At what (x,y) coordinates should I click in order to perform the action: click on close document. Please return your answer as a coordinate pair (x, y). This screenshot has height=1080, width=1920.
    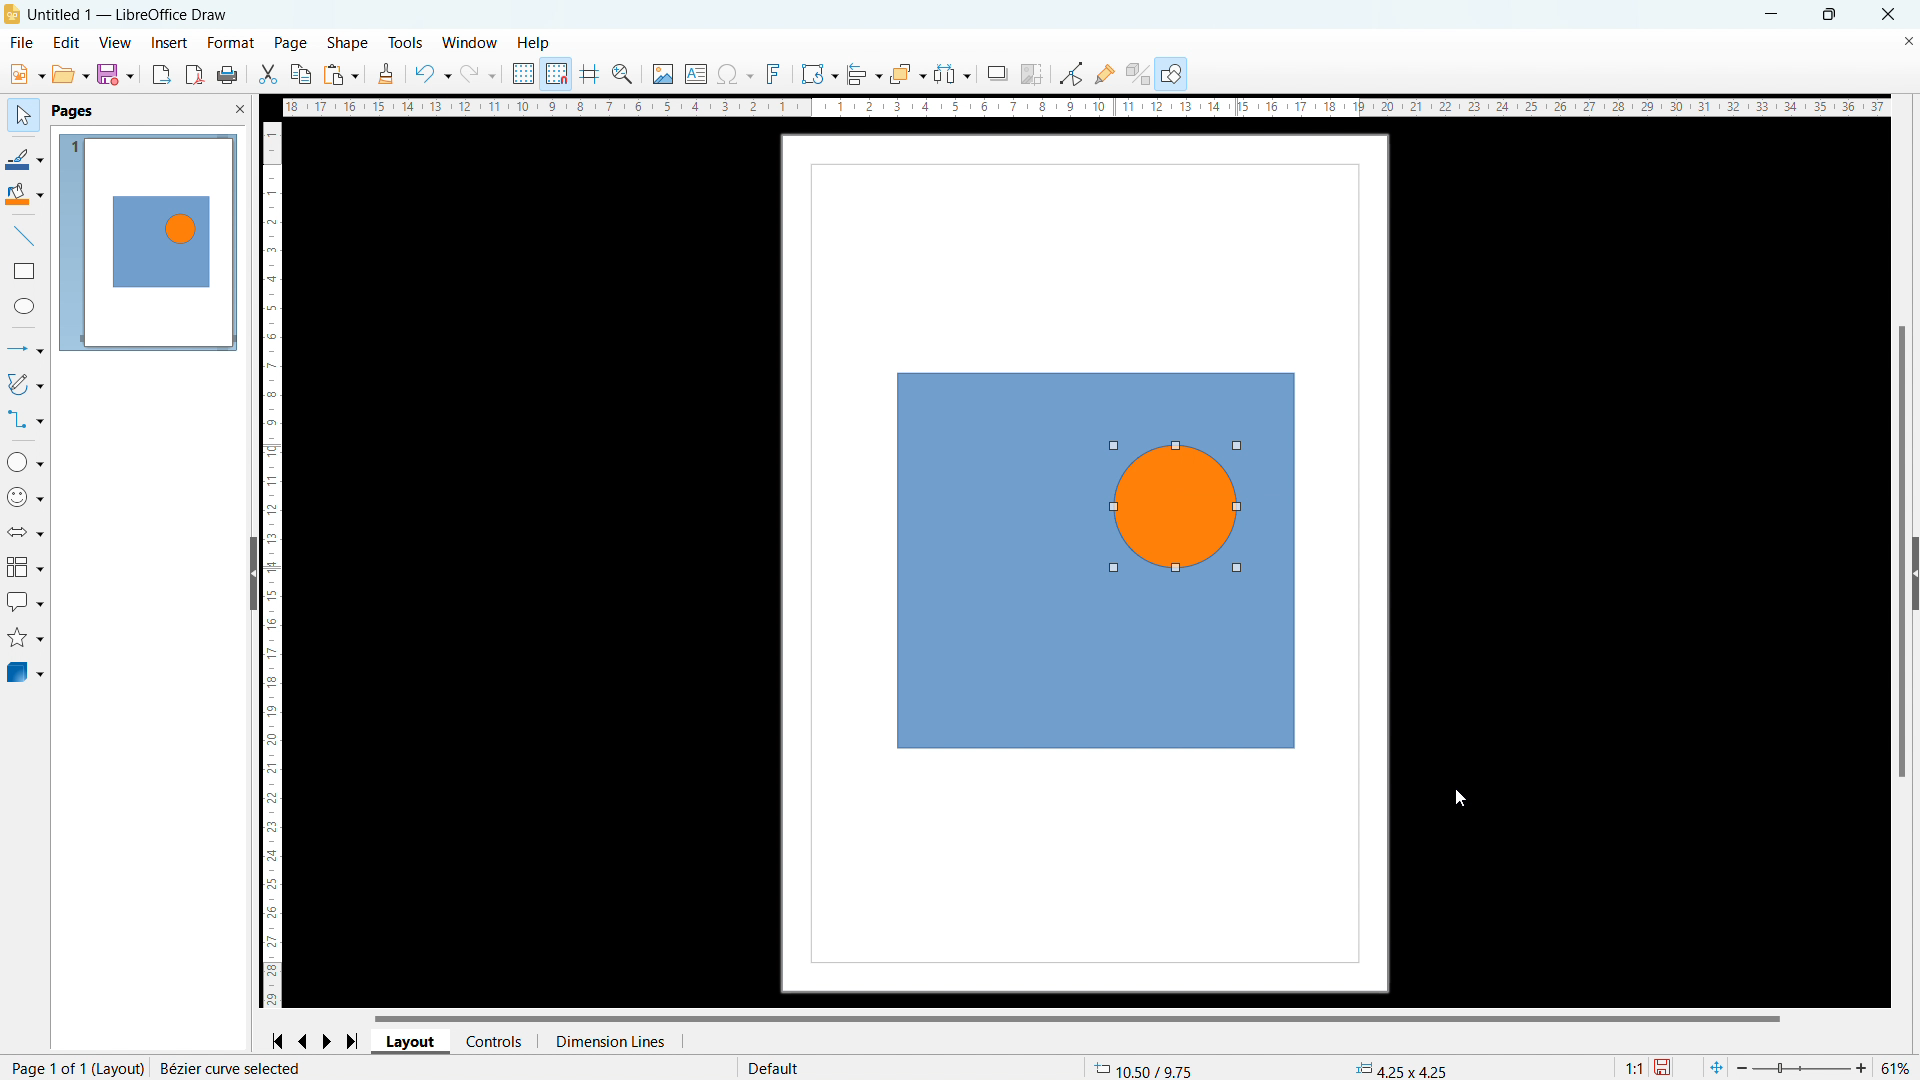
    Looking at the image, I should click on (1907, 39).